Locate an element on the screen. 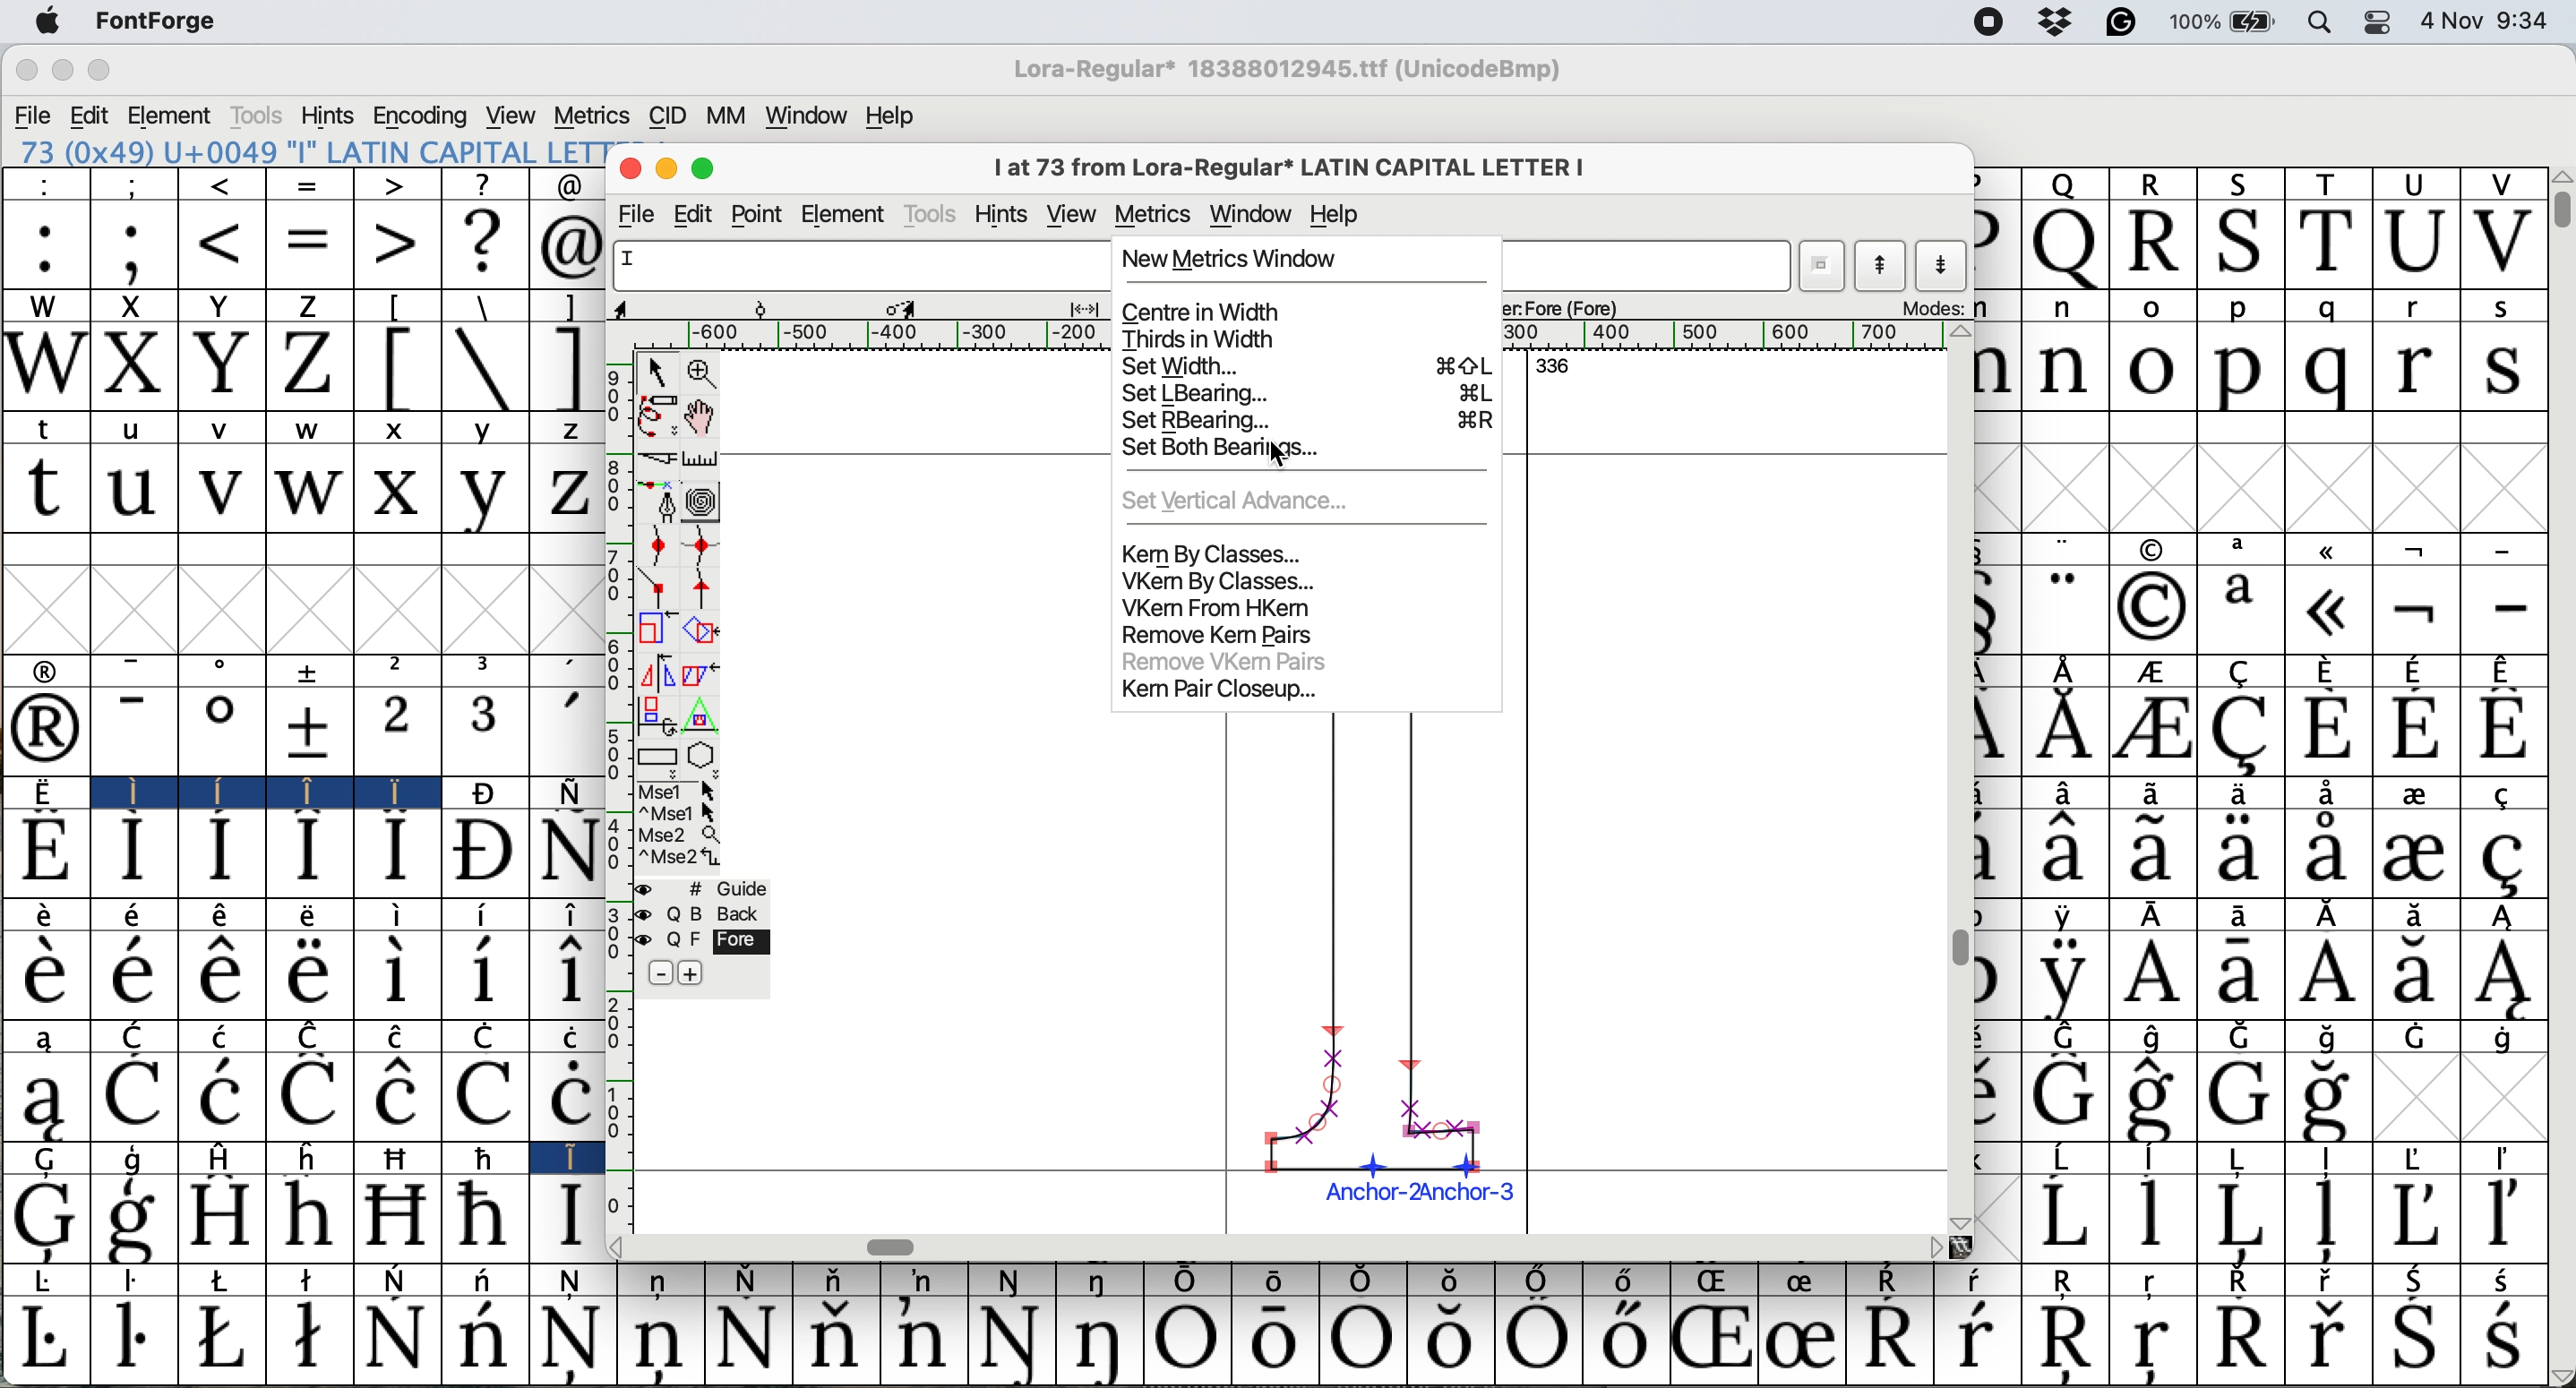  Symbol is located at coordinates (308, 730).